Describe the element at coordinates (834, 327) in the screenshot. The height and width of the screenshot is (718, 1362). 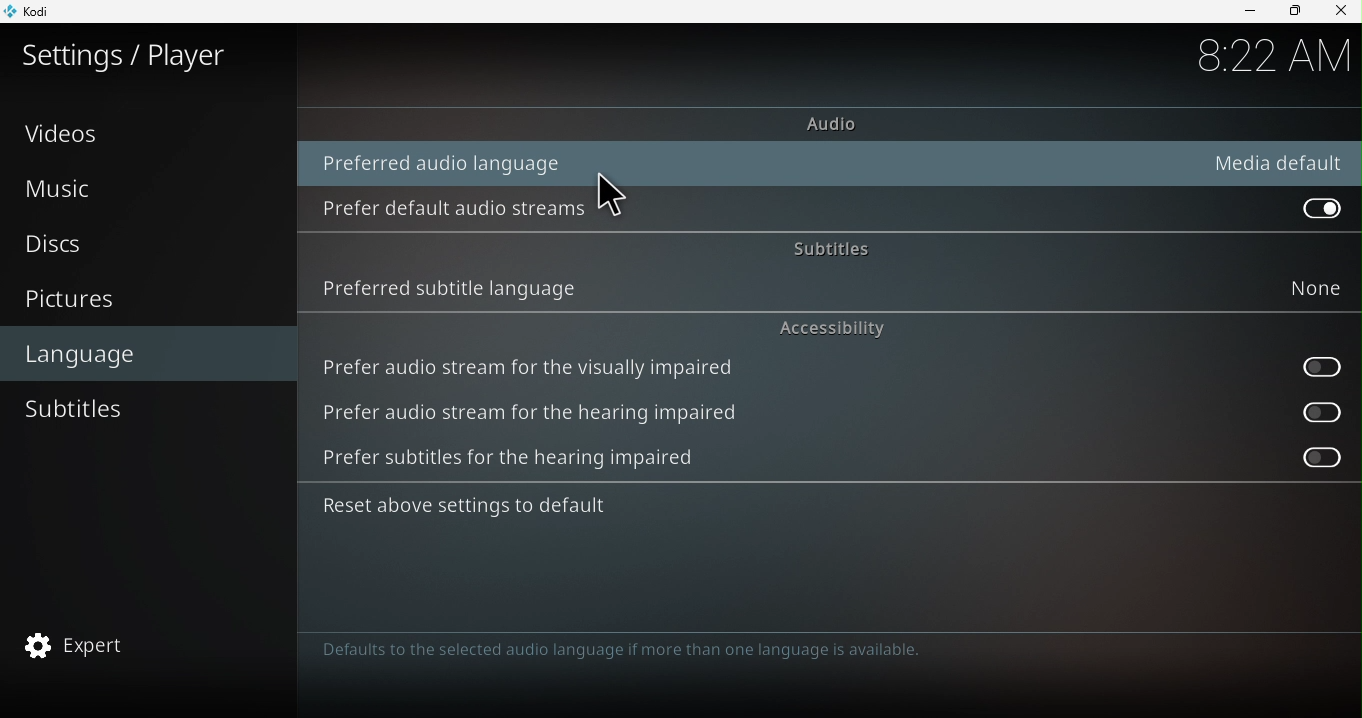
I see `Accessibility` at that location.